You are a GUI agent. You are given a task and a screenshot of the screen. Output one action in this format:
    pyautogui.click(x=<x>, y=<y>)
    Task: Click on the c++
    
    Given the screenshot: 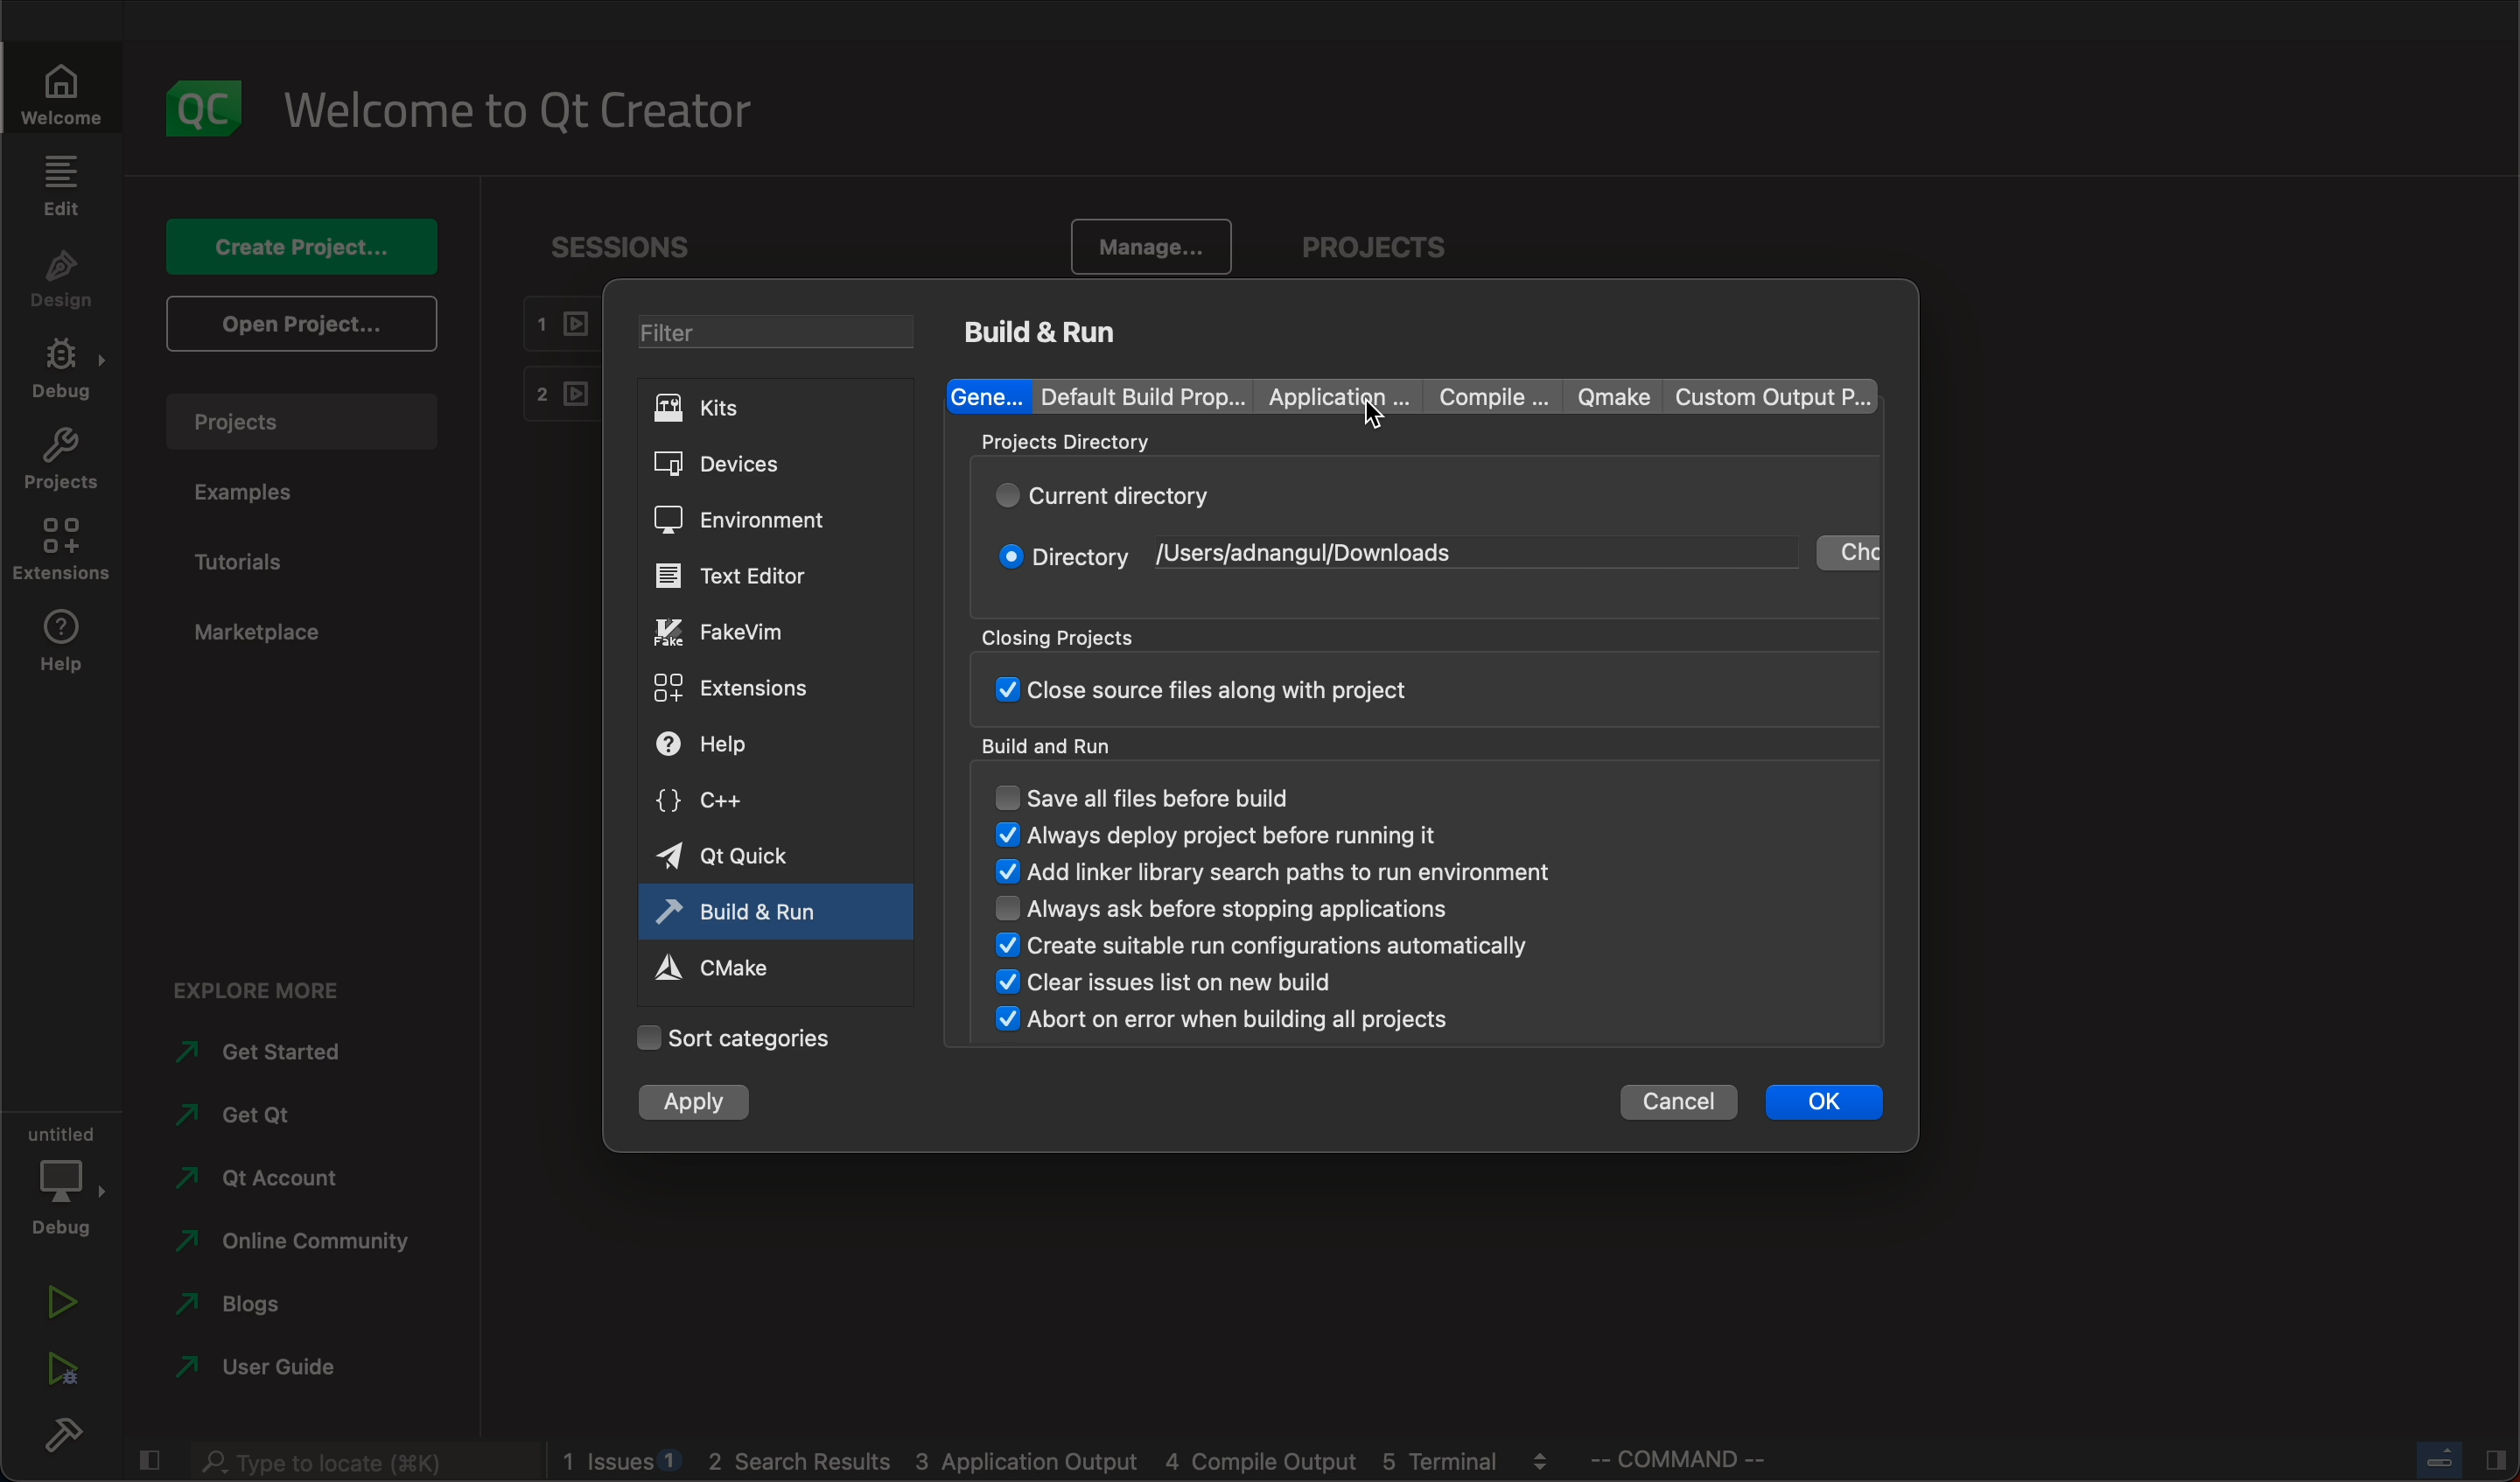 What is the action you would take?
    pyautogui.click(x=748, y=800)
    